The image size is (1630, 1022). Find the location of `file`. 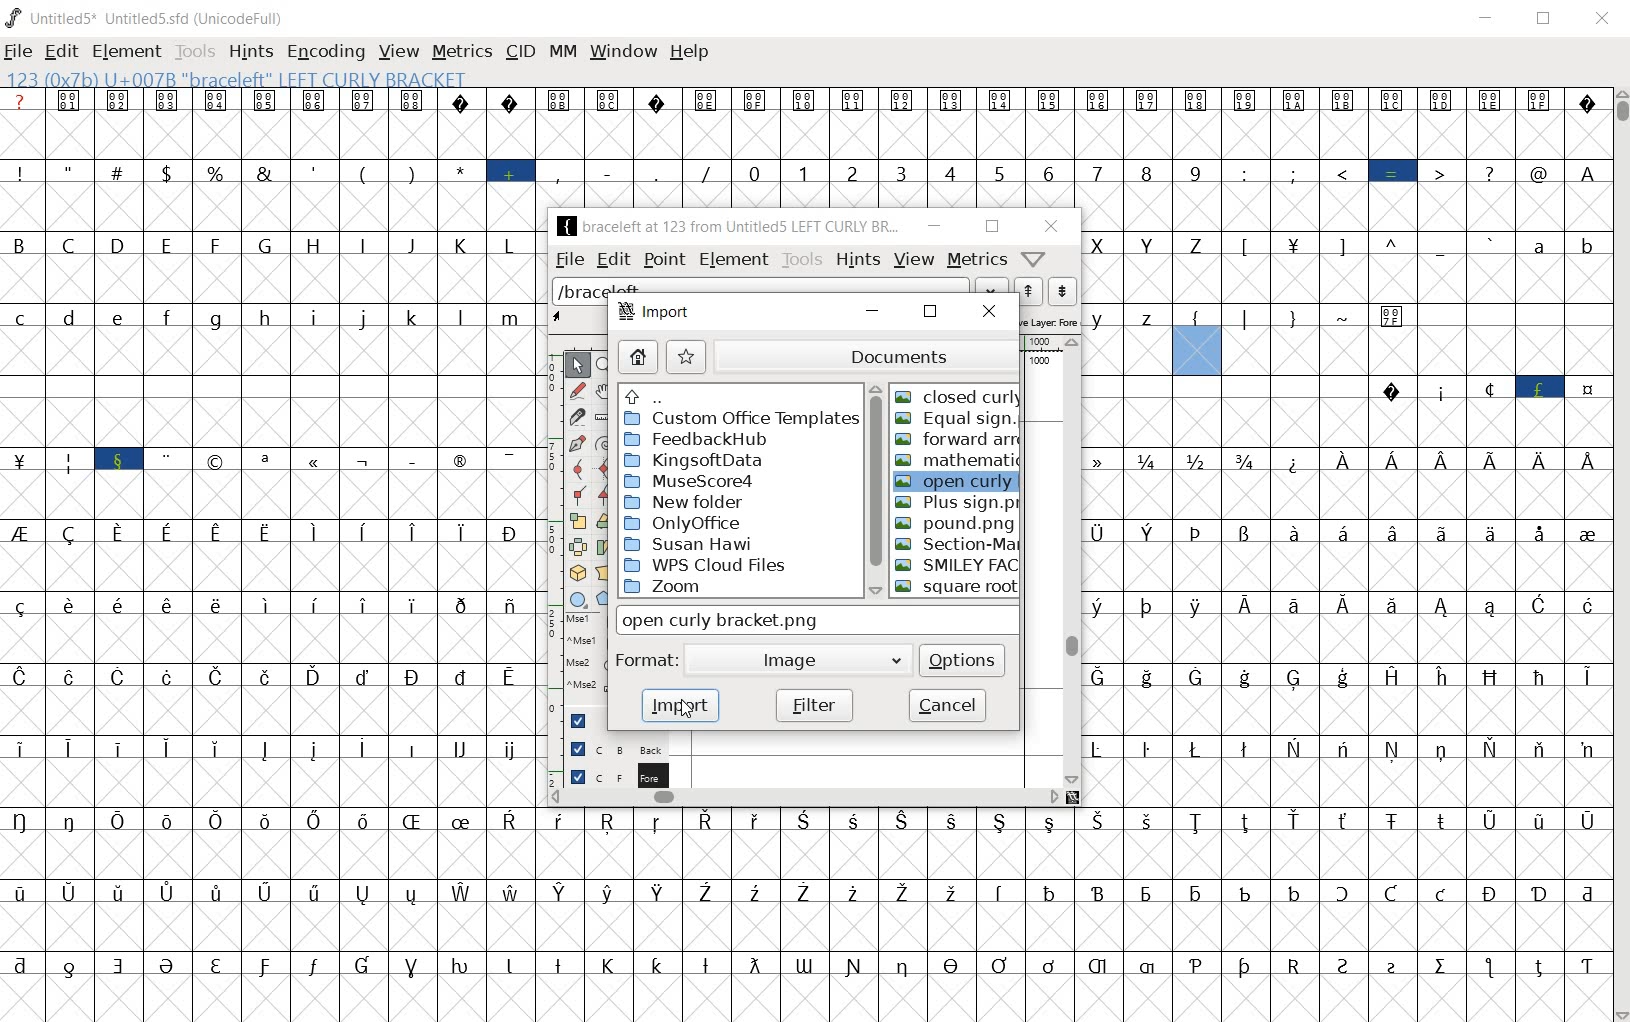

file is located at coordinates (571, 259).